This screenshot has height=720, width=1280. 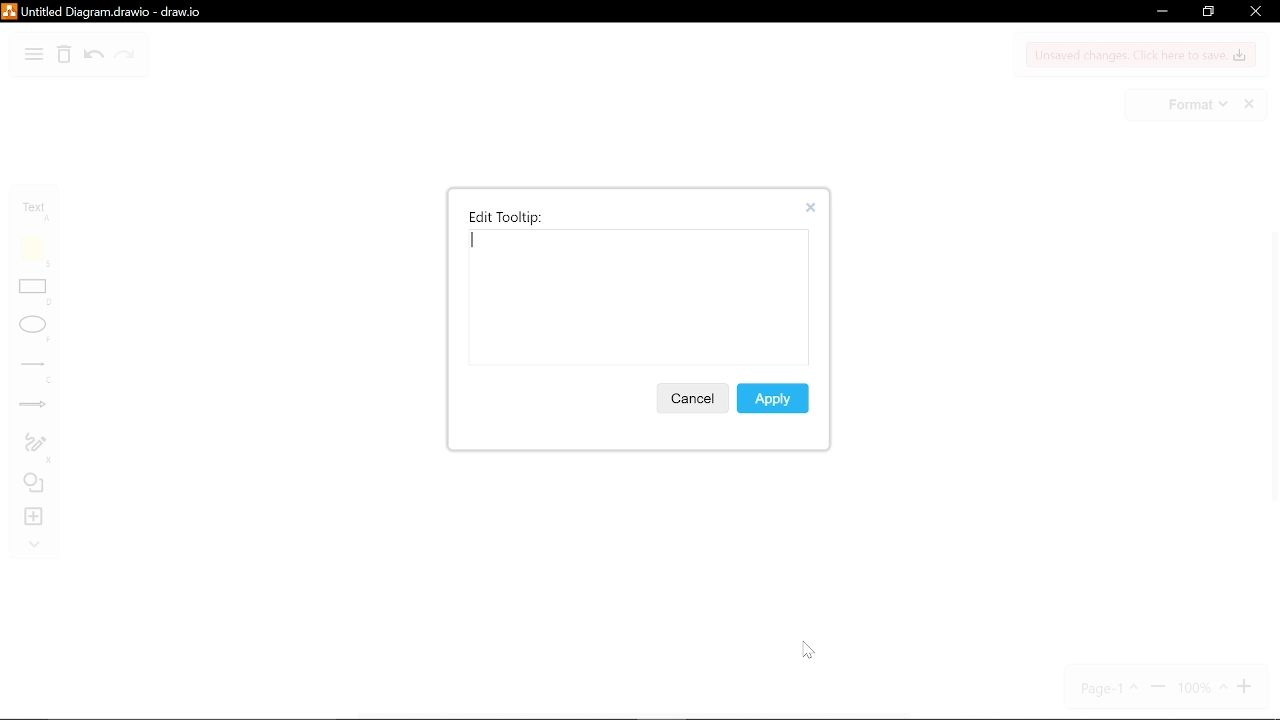 I want to click on cancel, so click(x=691, y=398).